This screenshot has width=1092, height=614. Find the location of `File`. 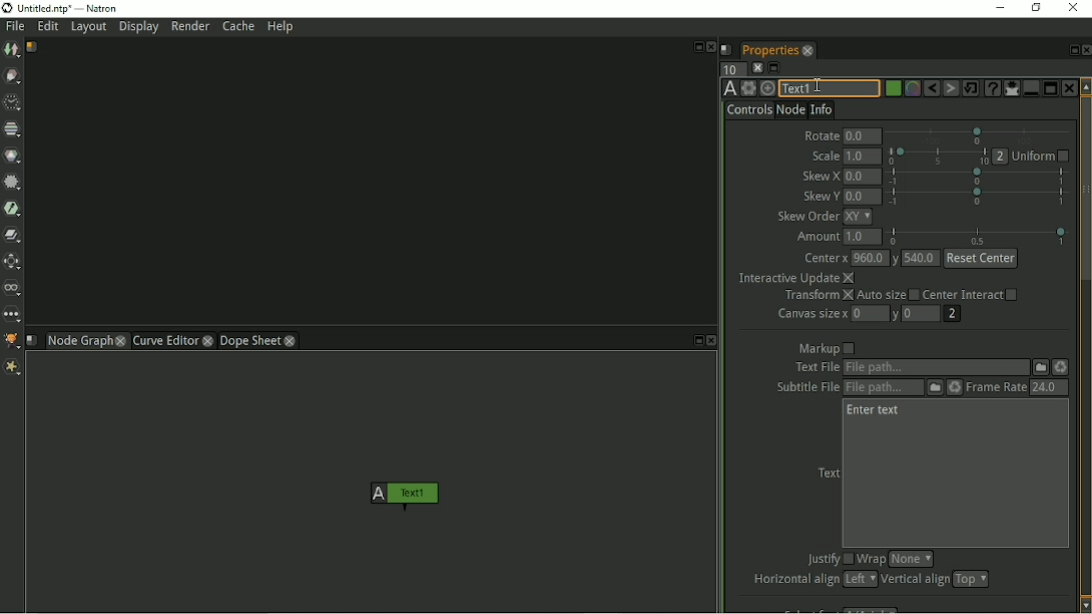

File is located at coordinates (1041, 366).